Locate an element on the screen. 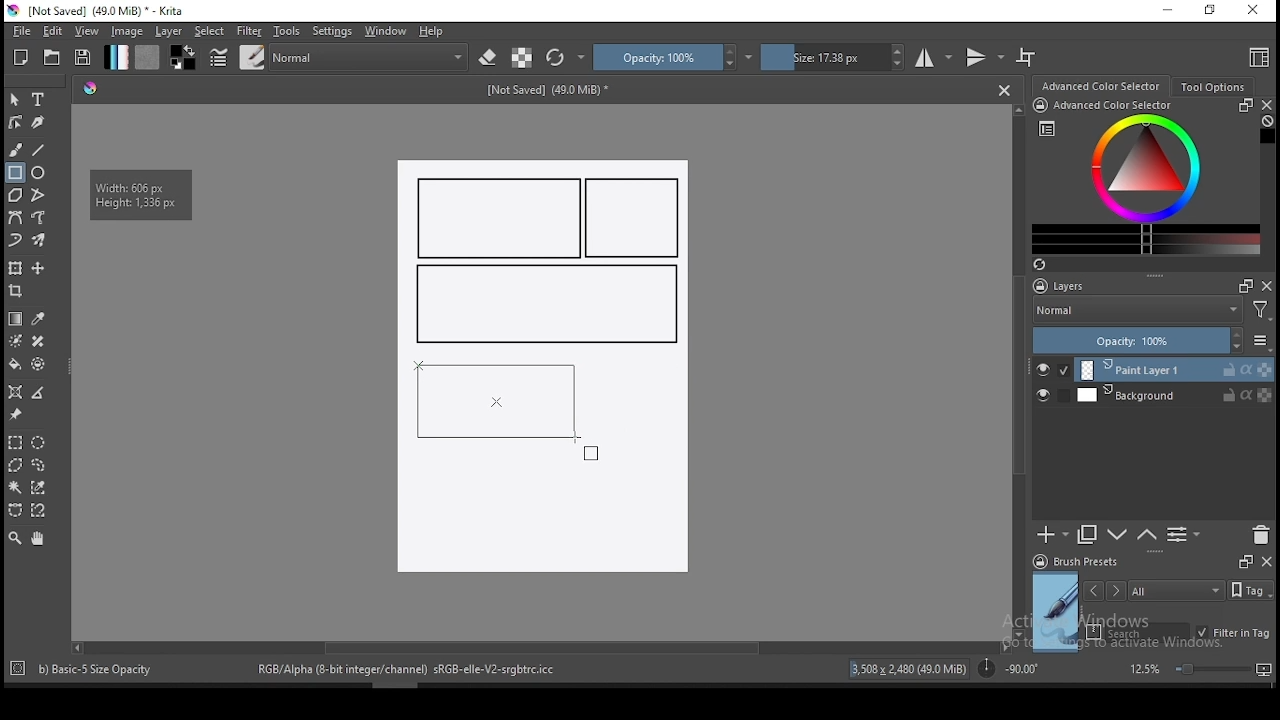  Close is located at coordinates (1004, 89).